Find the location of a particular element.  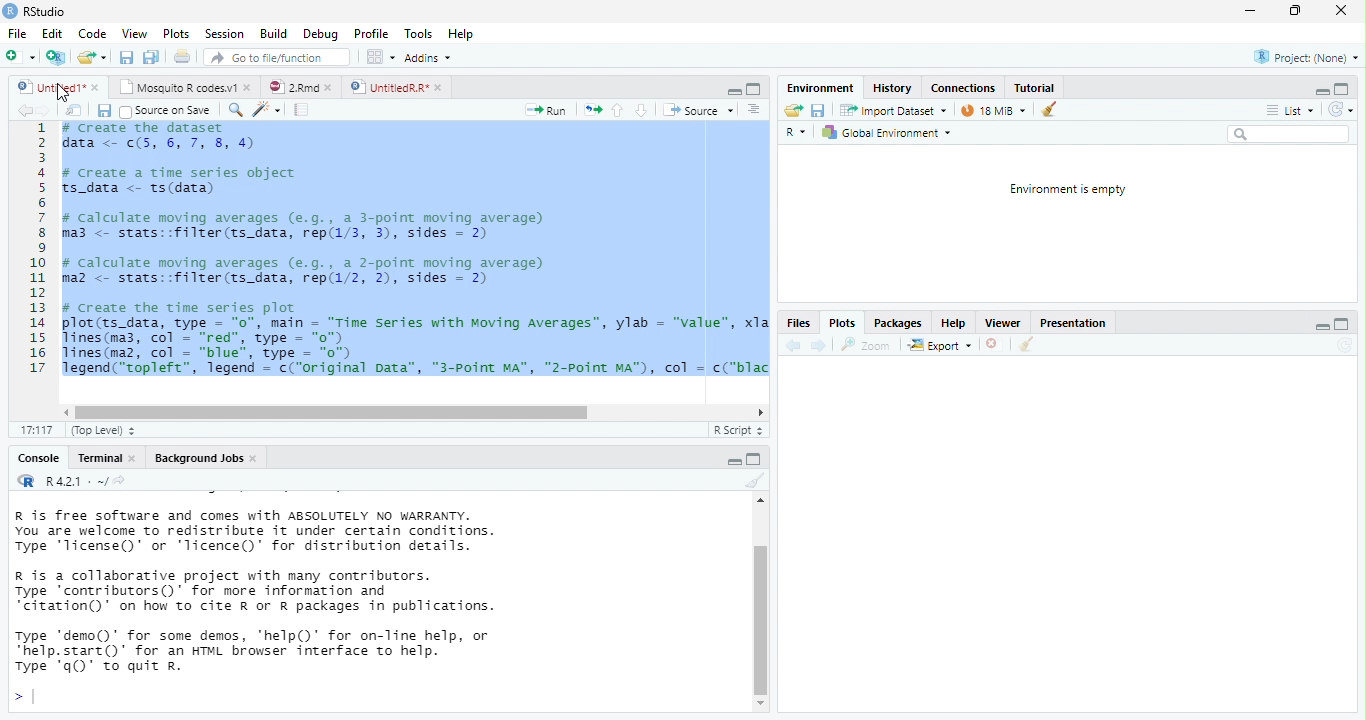

scrollbar up is located at coordinates (758, 503).